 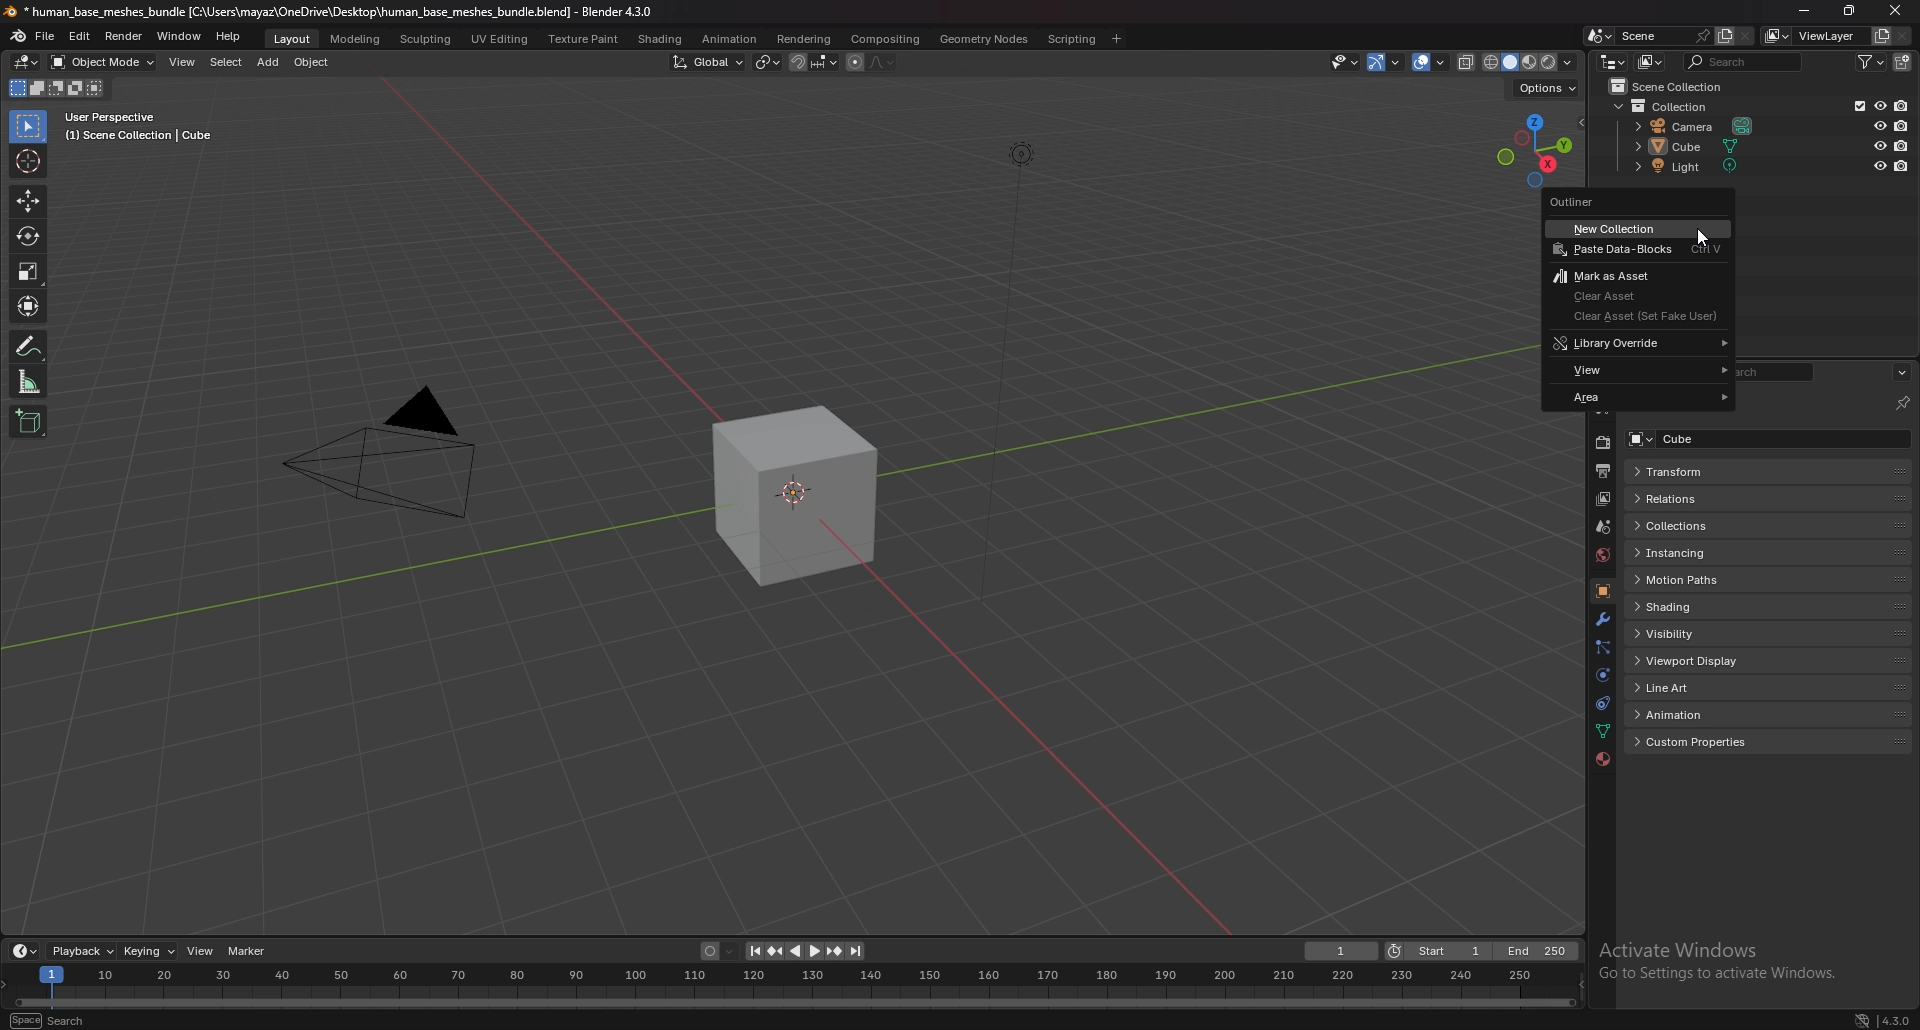 I want to click on options, so click(x=1901, y=373).